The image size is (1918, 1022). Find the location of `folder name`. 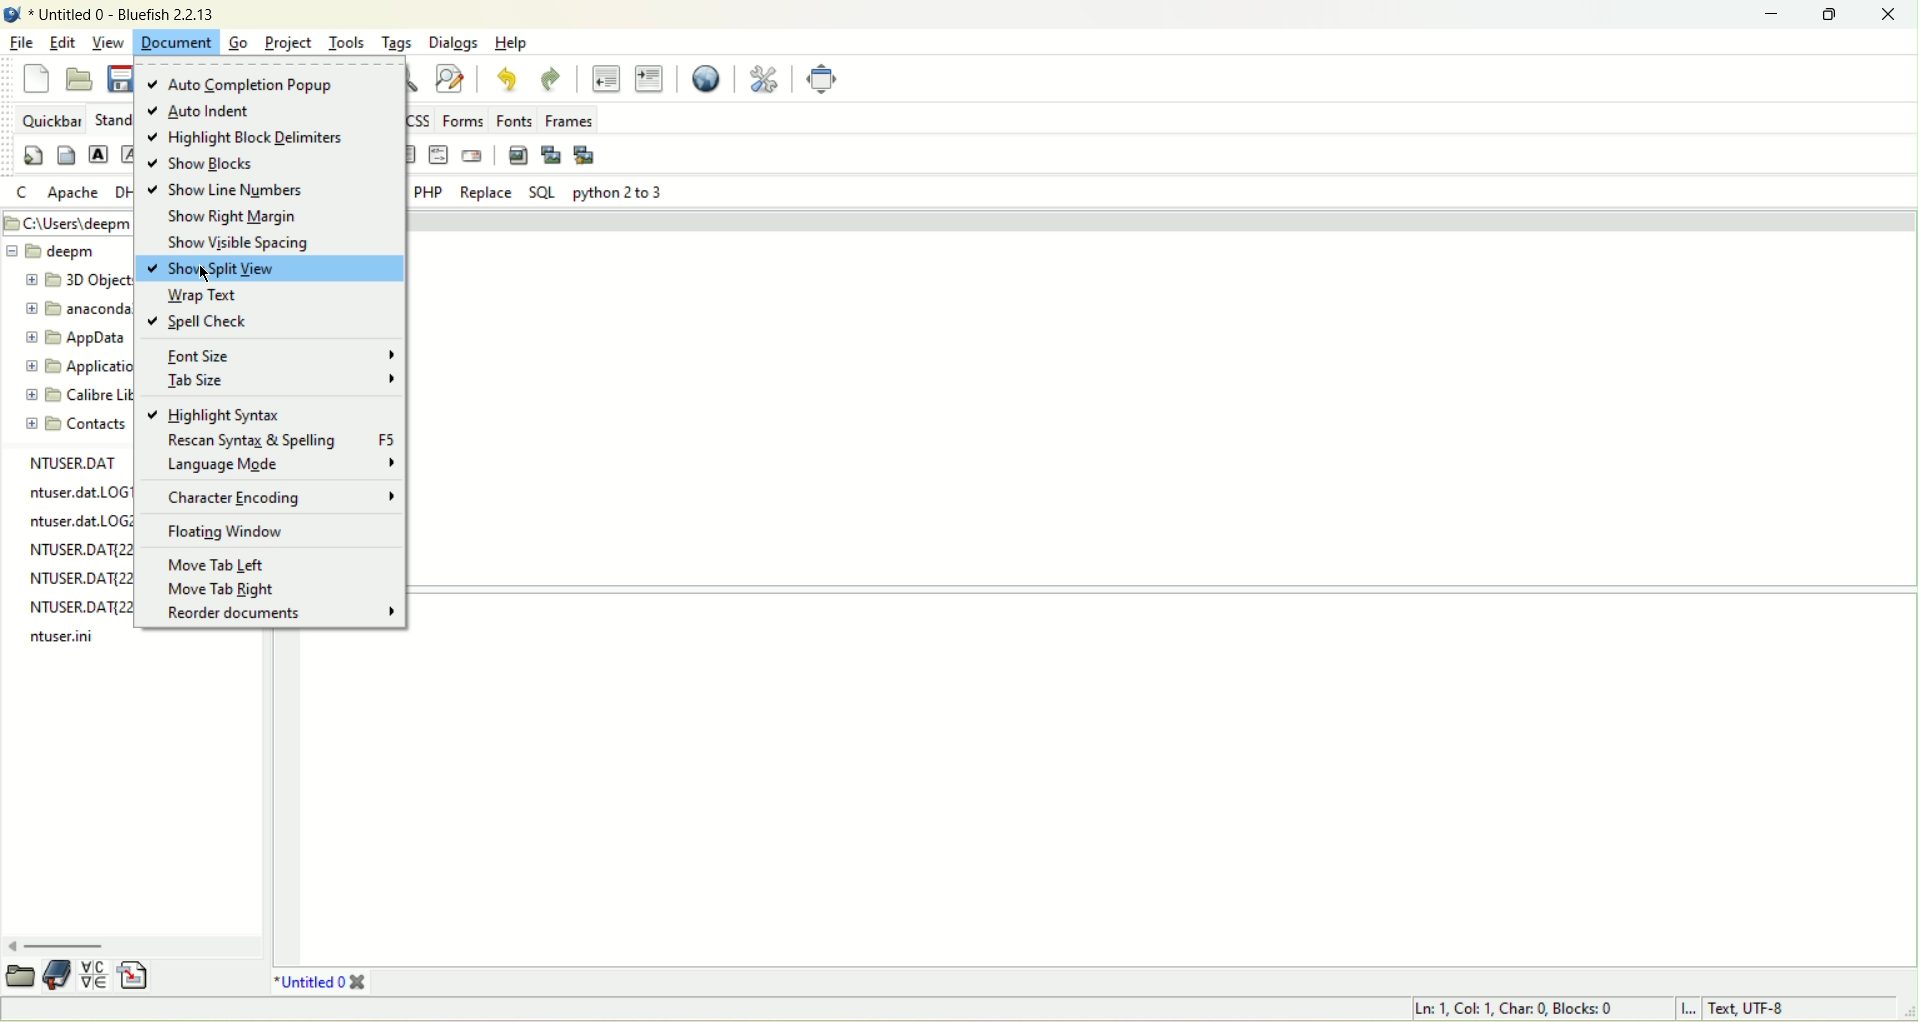

folder name is located at coordinates (77, 337).